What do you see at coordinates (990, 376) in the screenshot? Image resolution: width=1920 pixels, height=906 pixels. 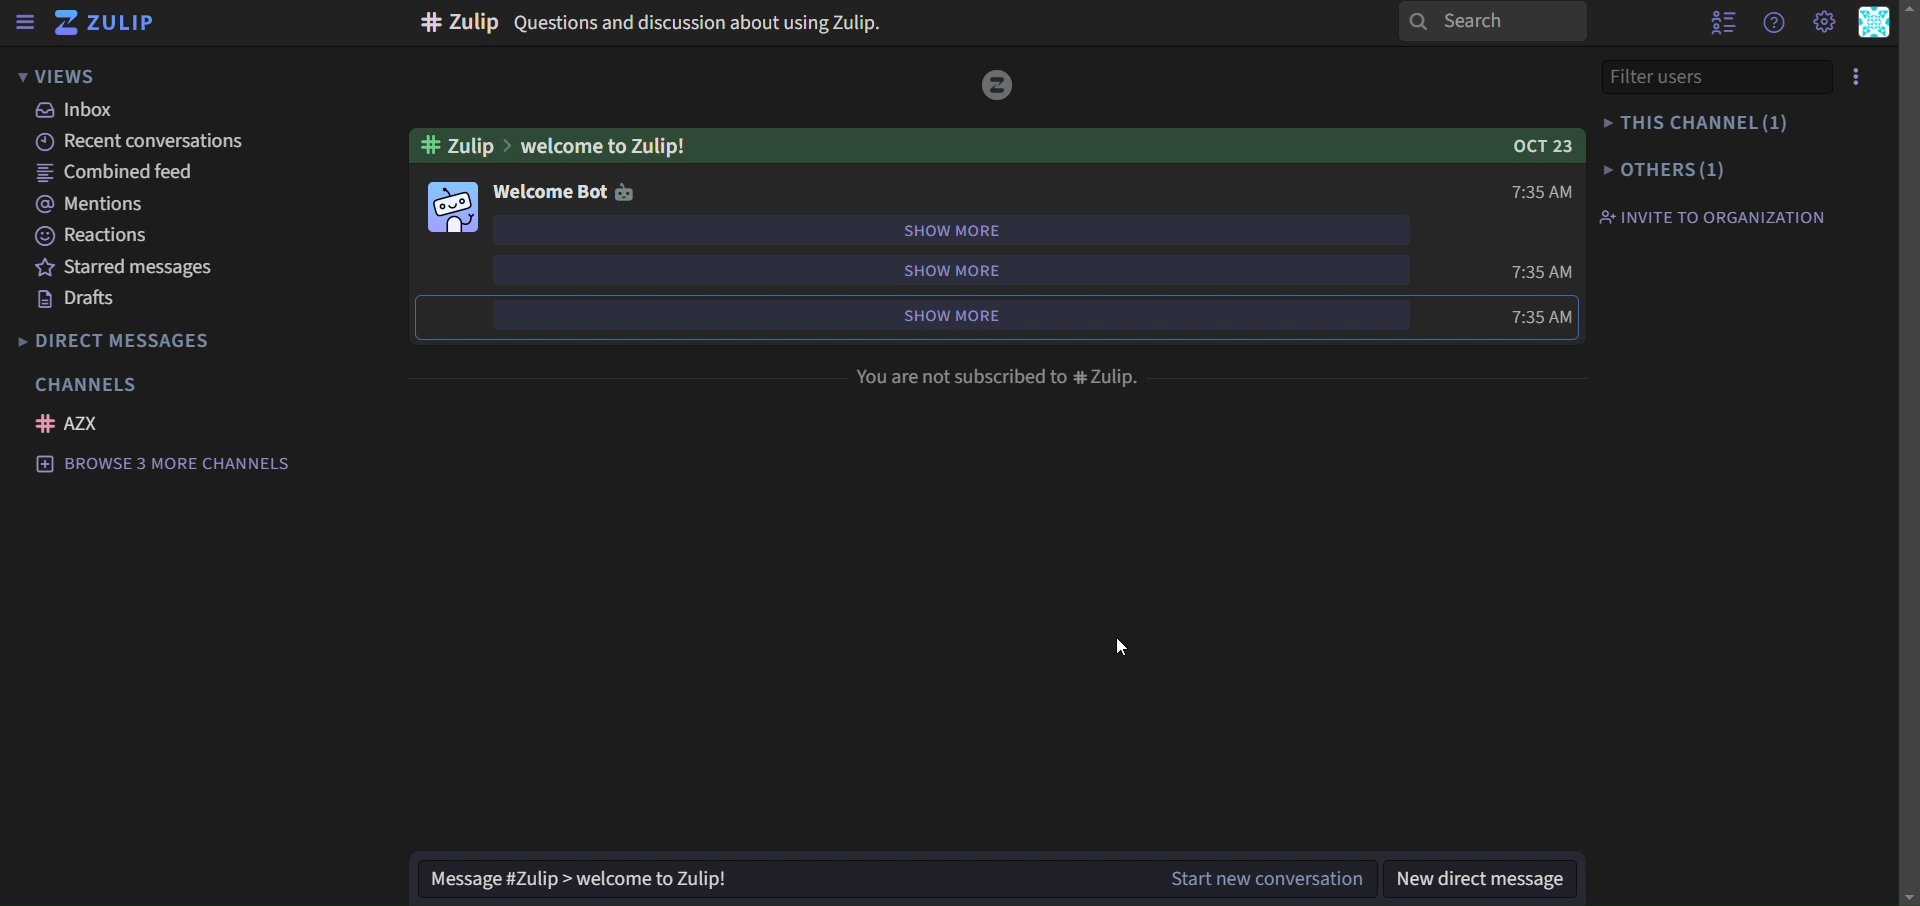 I see `You are not subscribed to # Zulip.` at bounding box center [990, 376].